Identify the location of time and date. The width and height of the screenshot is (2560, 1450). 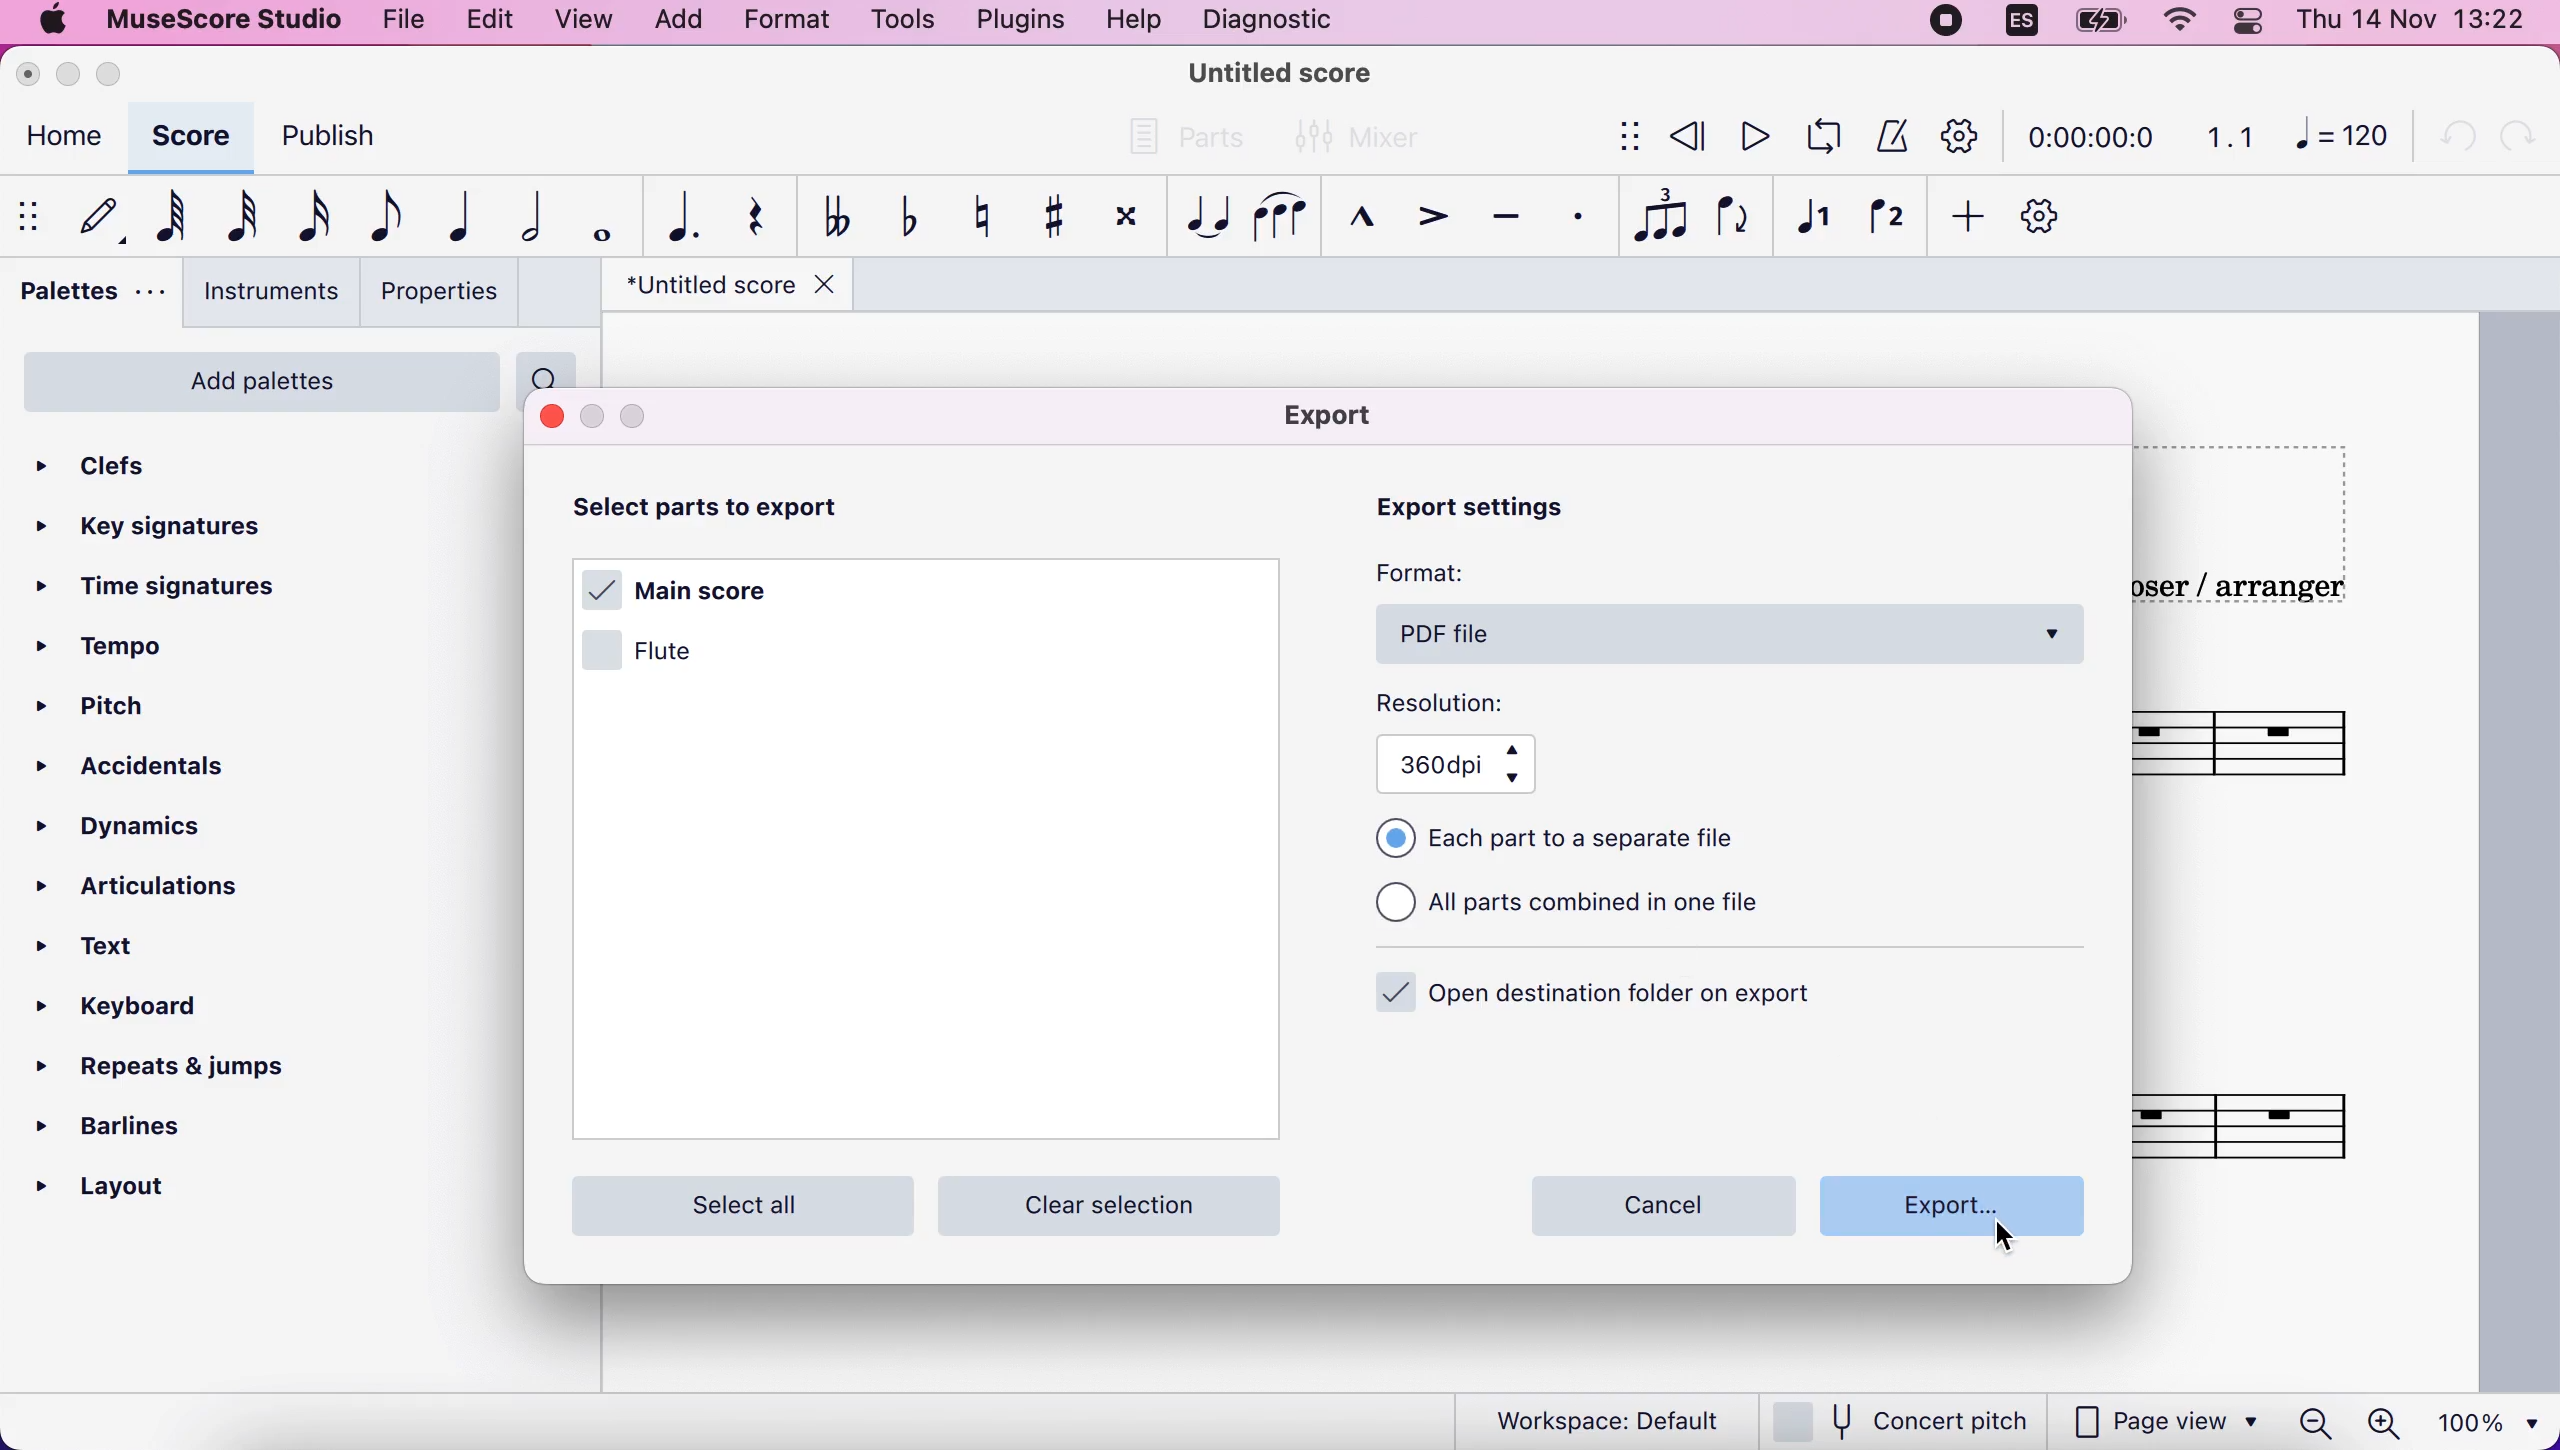
(2419, 24).